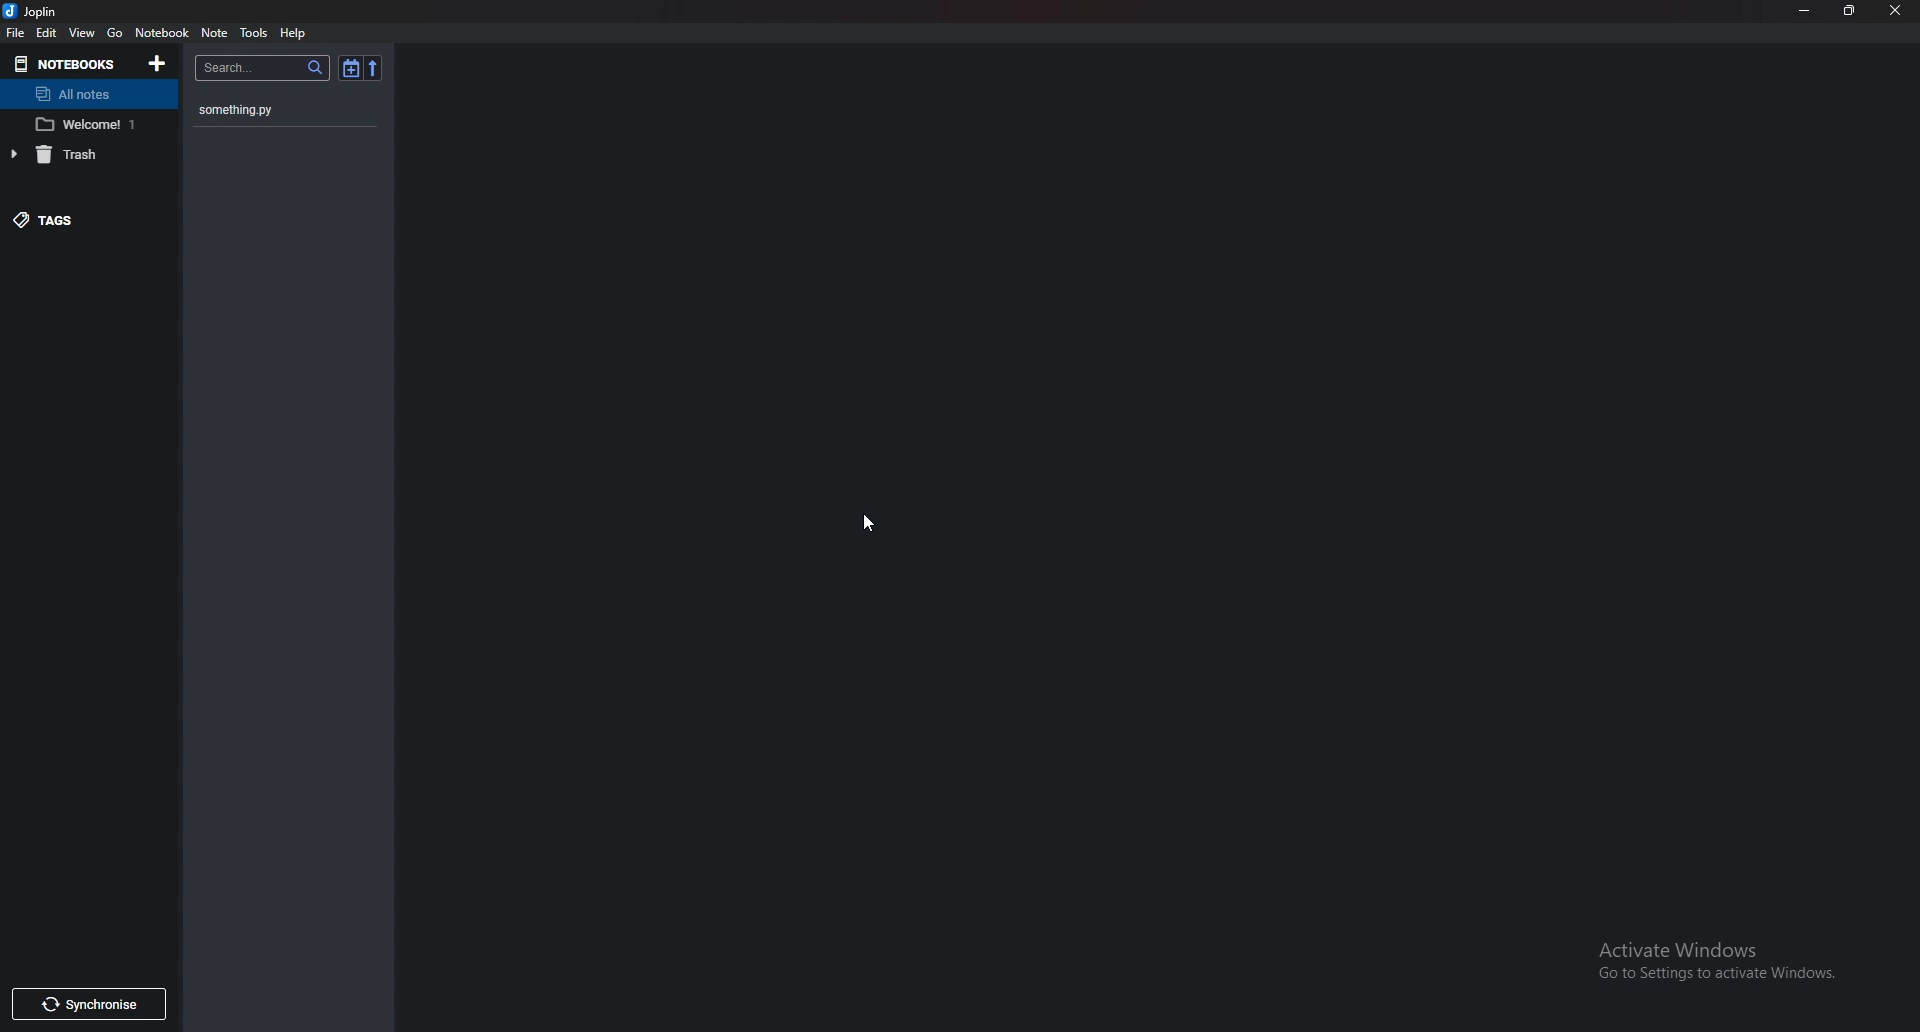 This screenshot has width=1920, height=1032. I want to click on Trash, so click(79, 153).